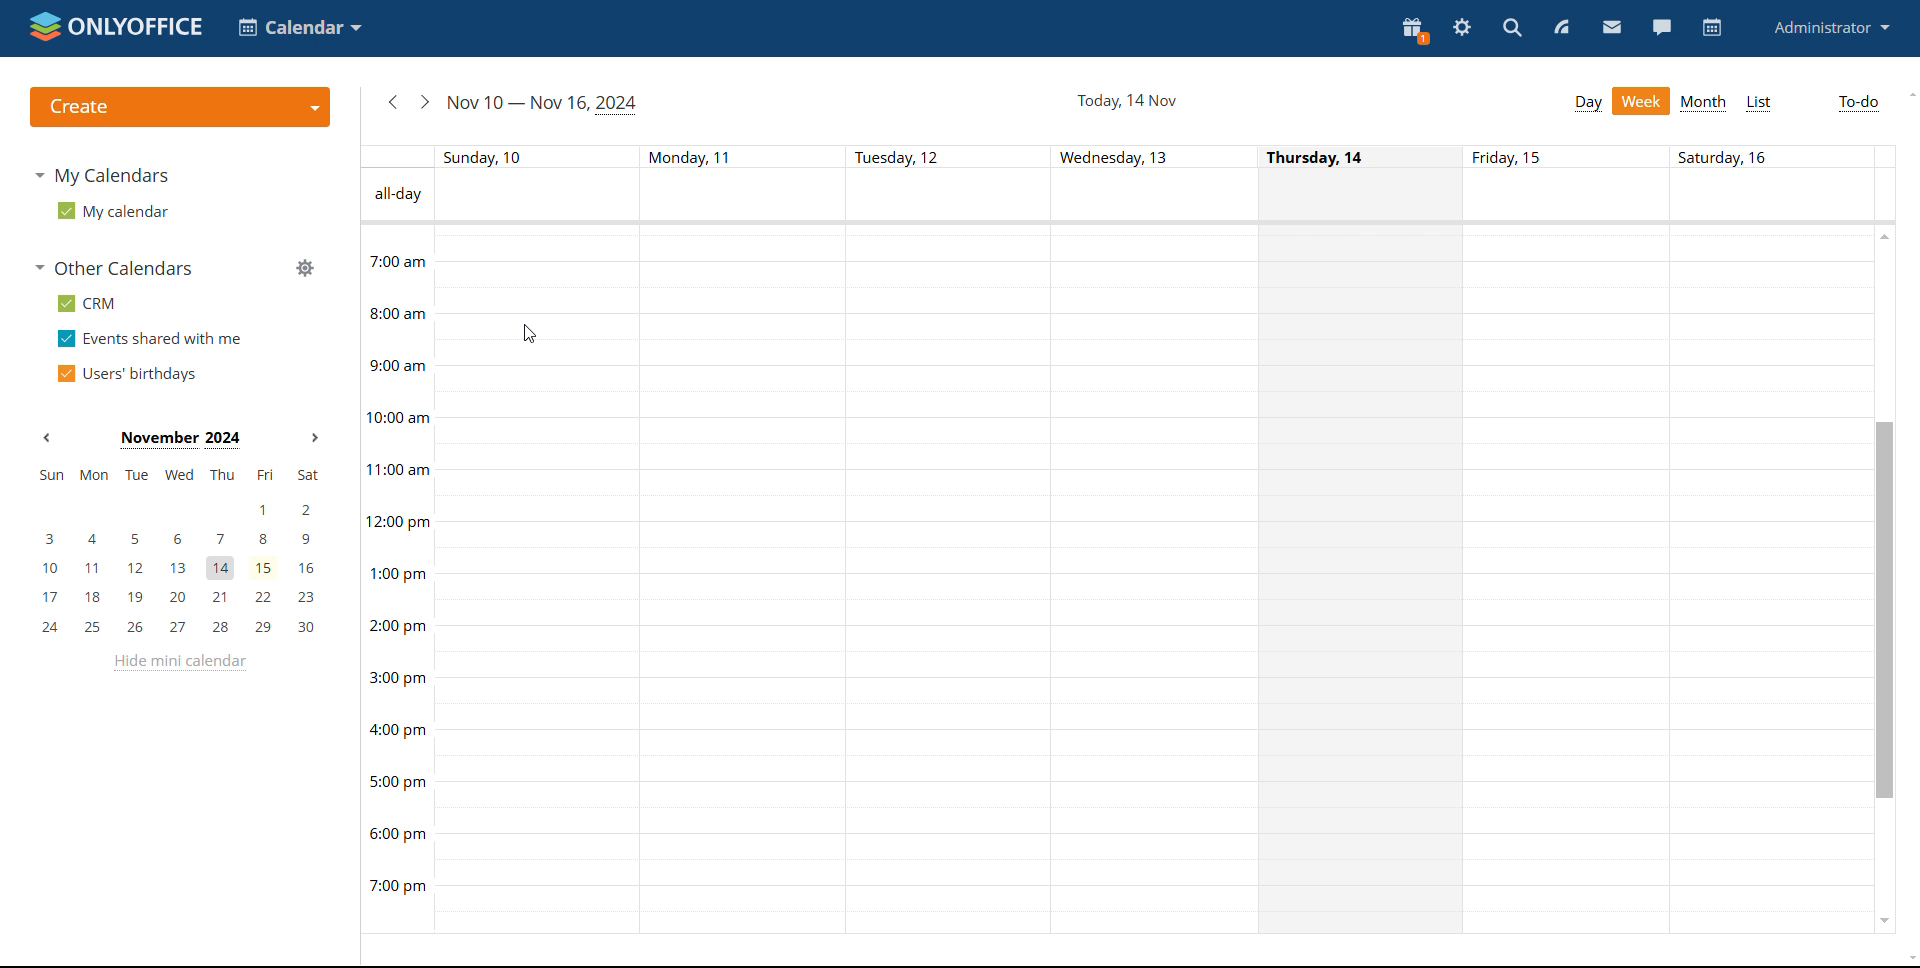 This screenshot has width=1920, height=968. I want to click on scroll up, so click(1908, 94).